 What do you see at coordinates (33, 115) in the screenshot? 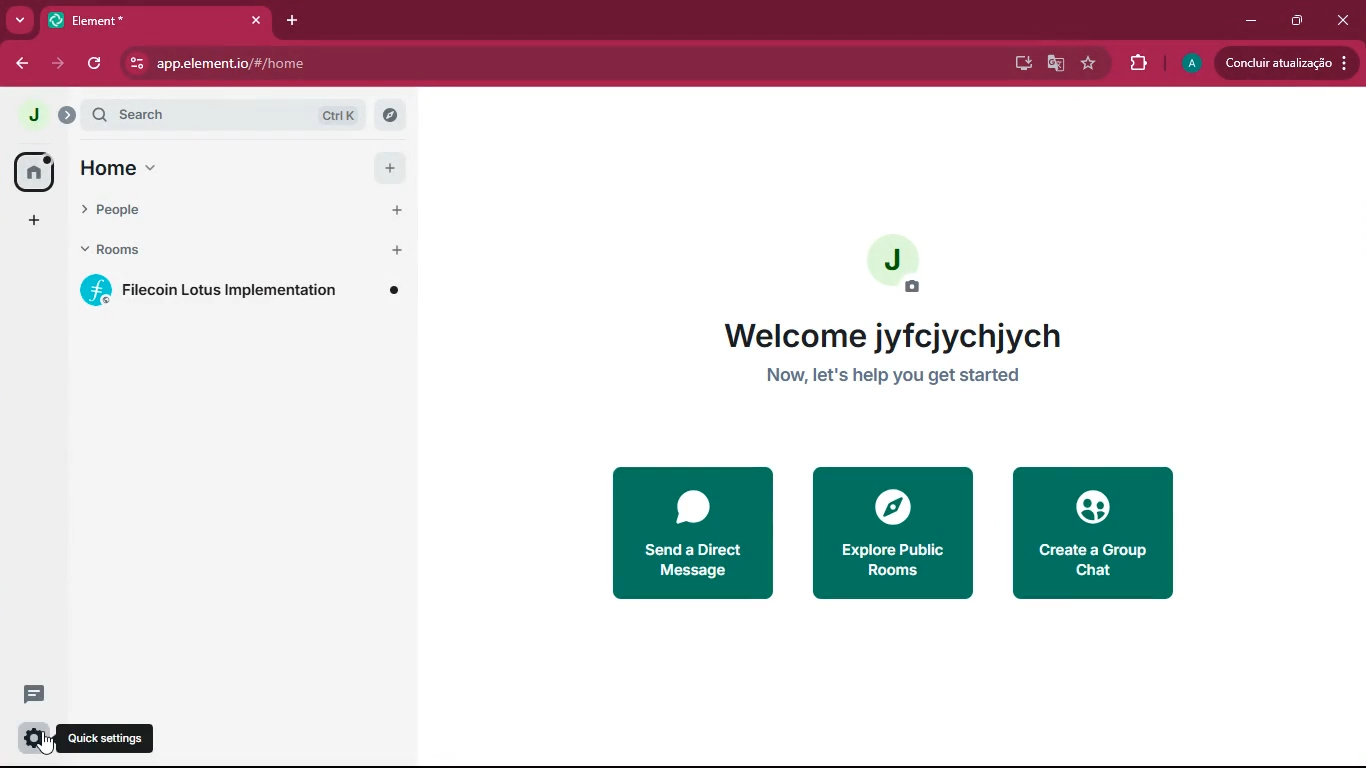
I see `profile picture` at bounding box center [33, 115].